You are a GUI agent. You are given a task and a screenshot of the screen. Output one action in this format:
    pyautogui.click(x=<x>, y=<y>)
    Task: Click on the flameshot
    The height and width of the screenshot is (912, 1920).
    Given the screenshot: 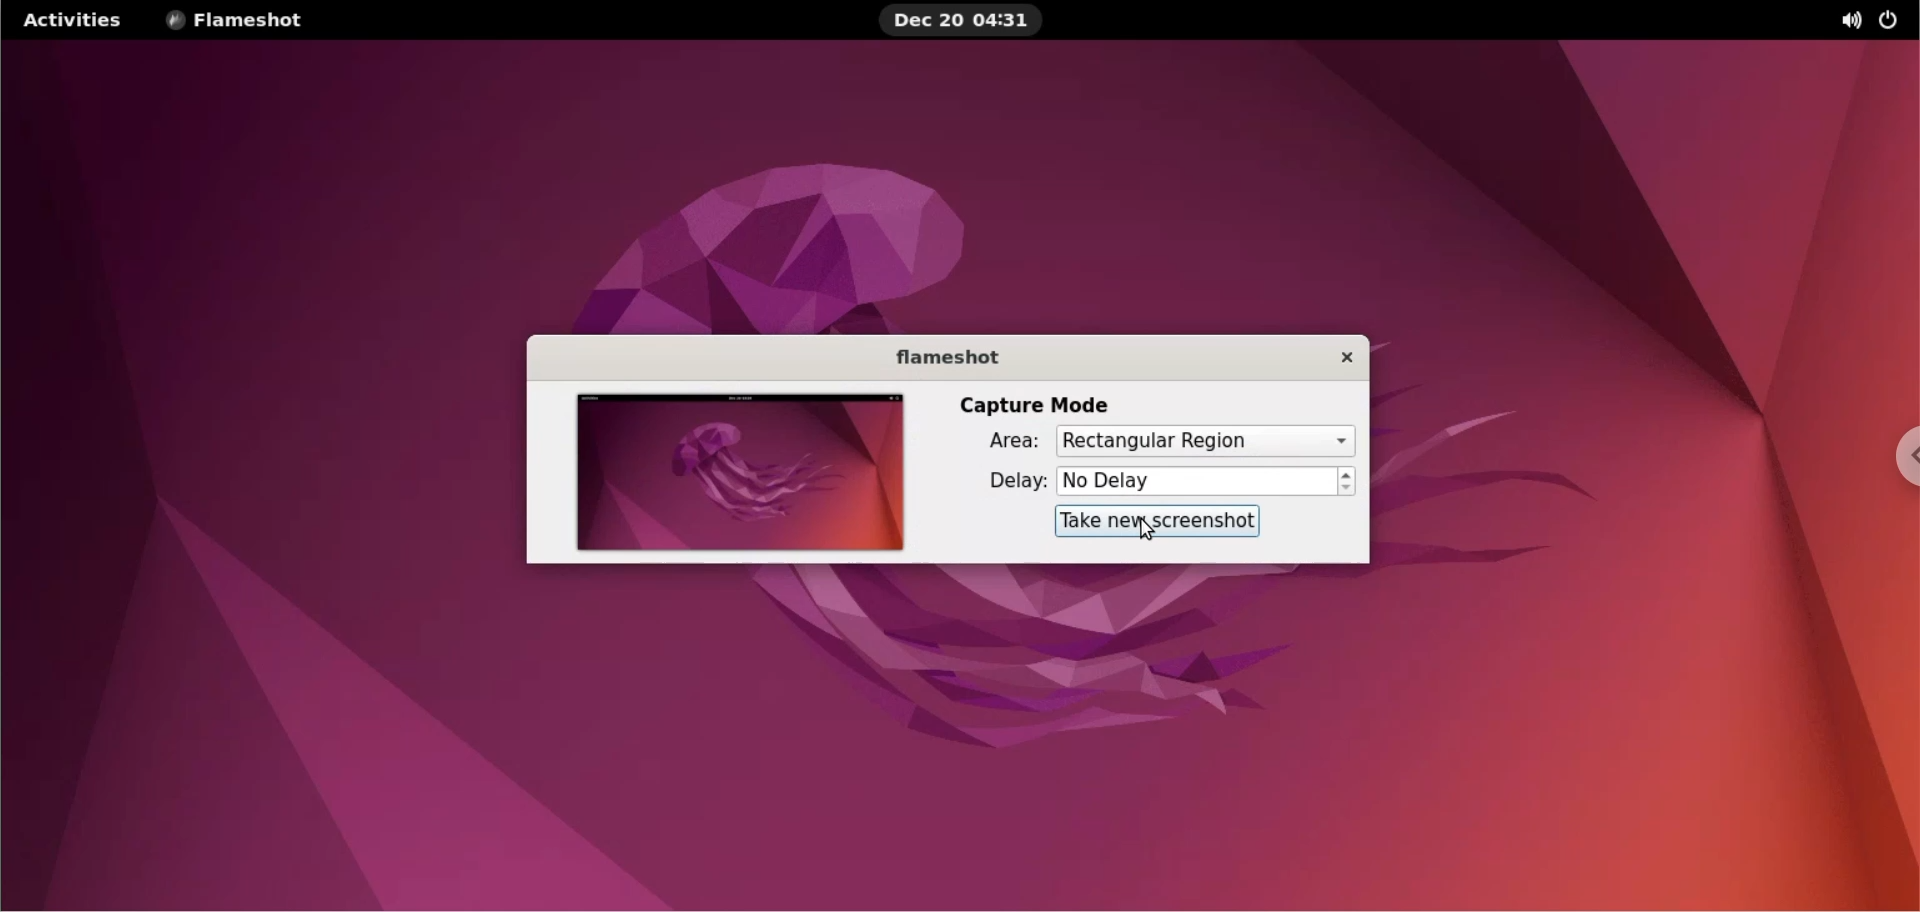 What is the action you would take?
    pyautogui.click(x=955, y=358)
    